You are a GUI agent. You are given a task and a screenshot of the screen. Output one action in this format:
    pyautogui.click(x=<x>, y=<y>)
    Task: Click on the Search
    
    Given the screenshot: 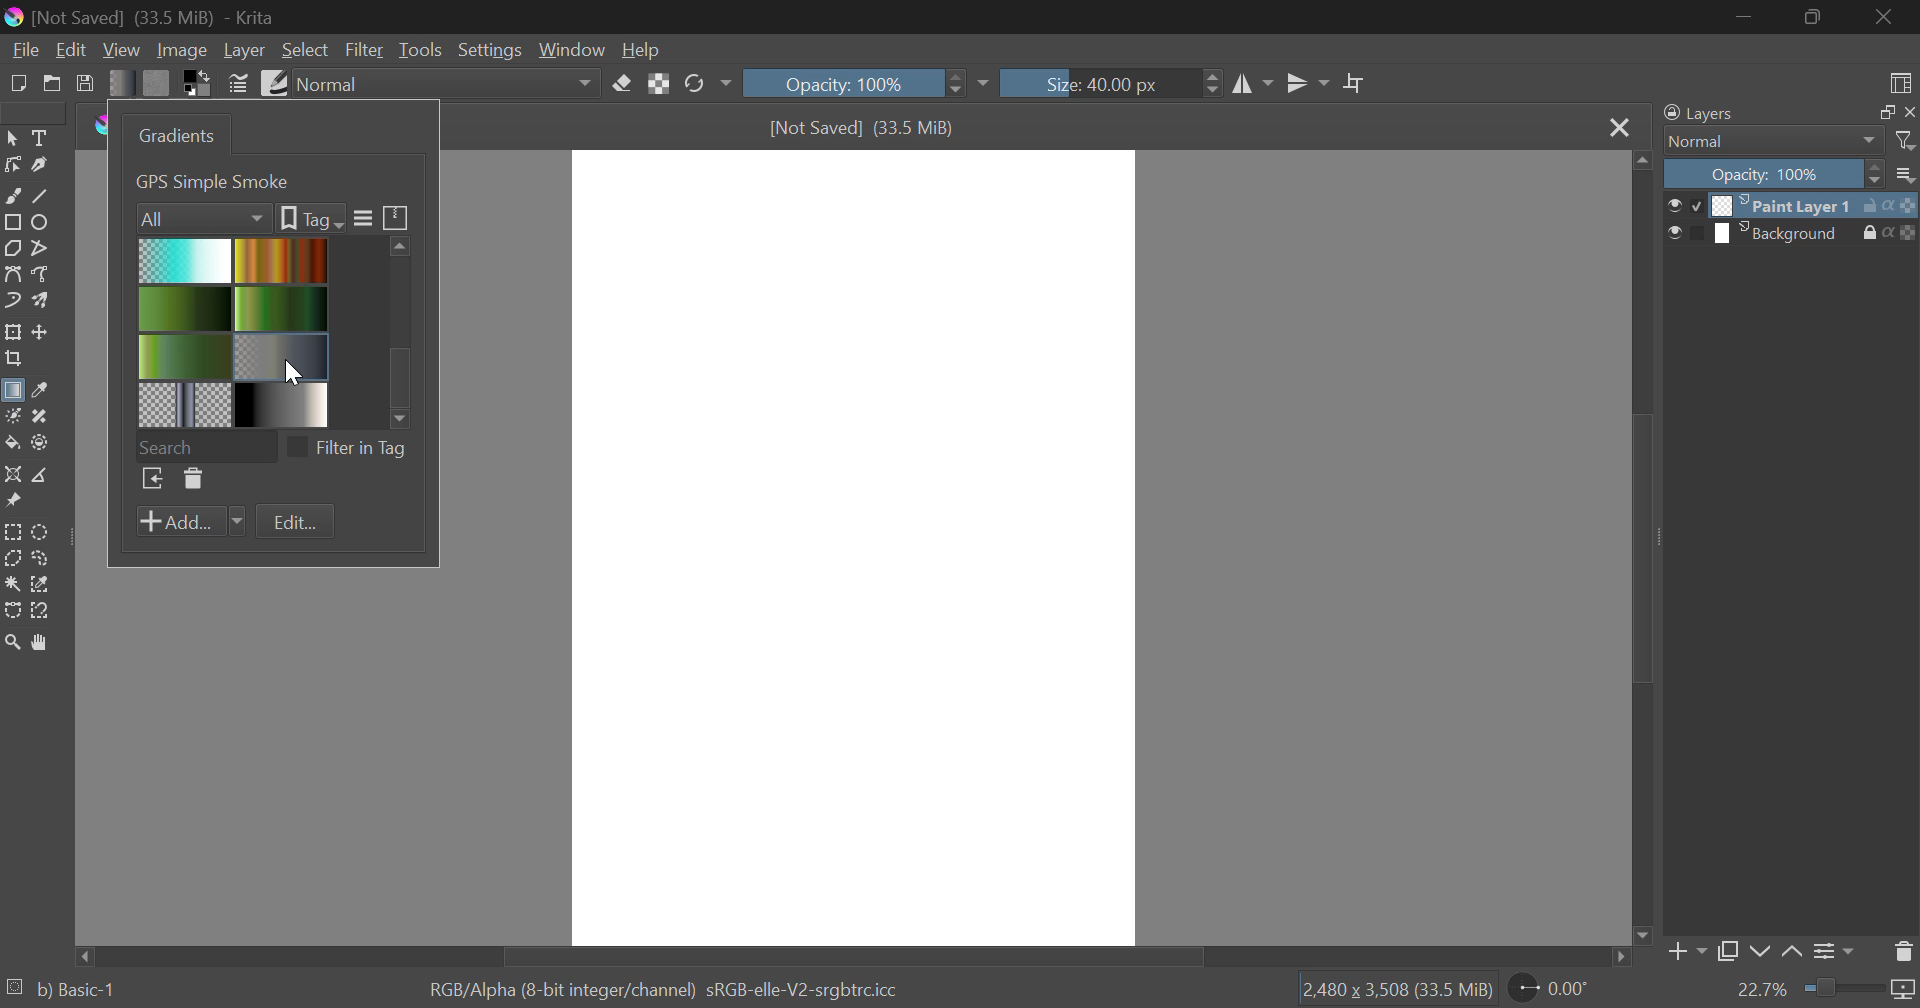 What is the action you would take?
    pyautogui.click(x=205, y=444)
    